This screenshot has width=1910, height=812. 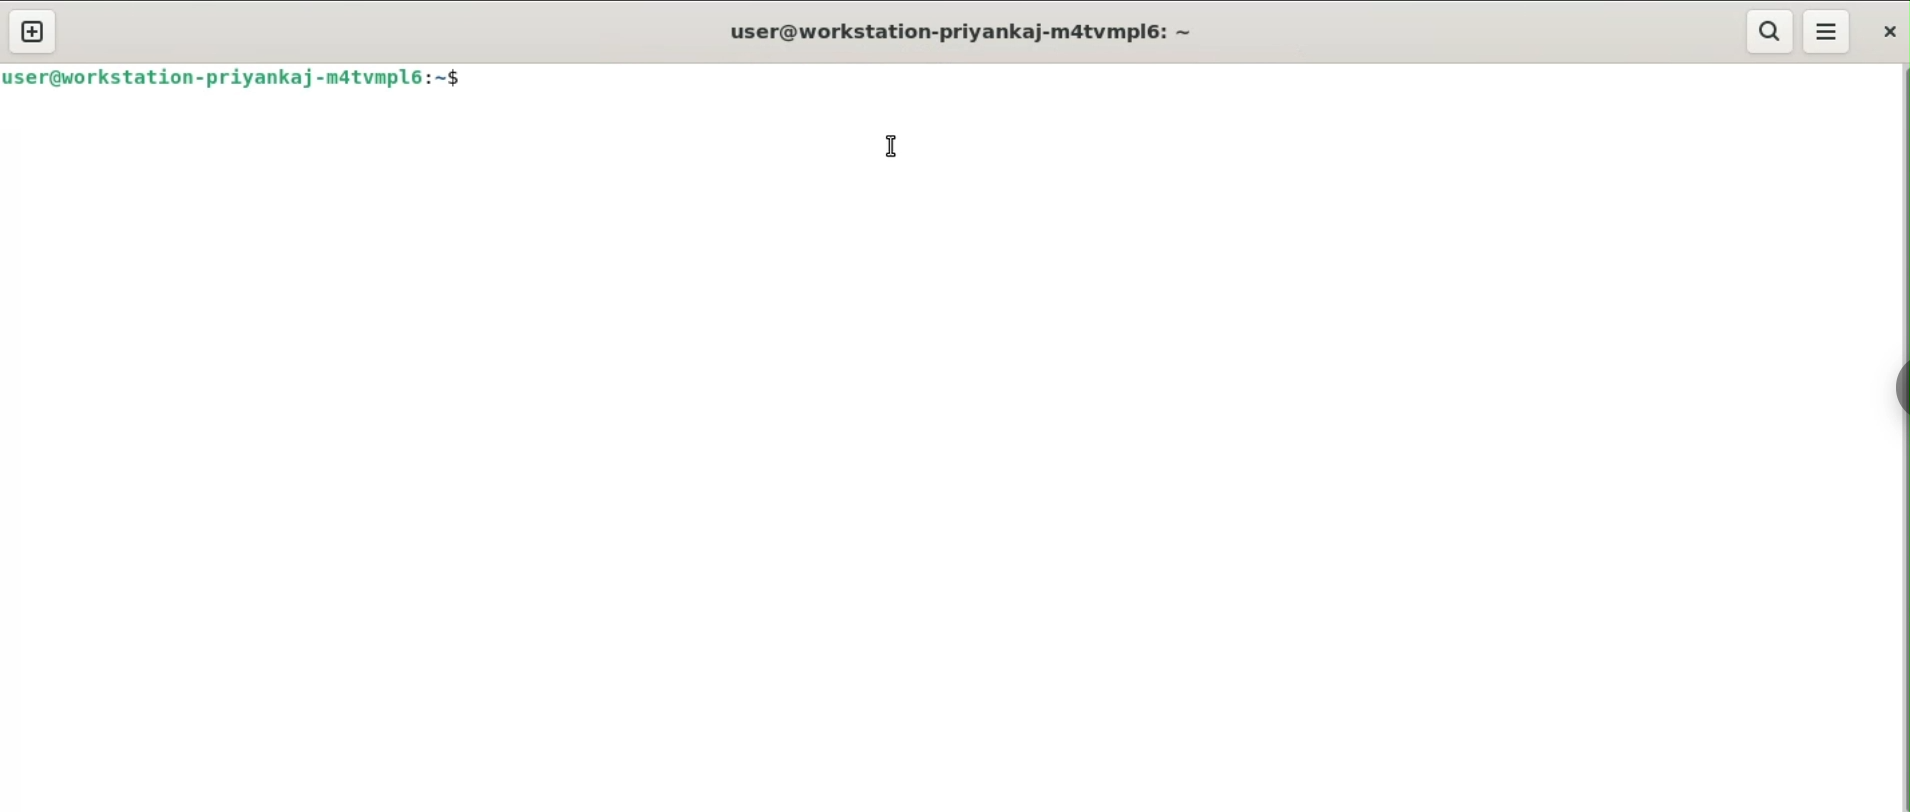 What do you see at coordinates (1892, 31) in the screenshot?
I see `close` at bounding box center [1892, 31].